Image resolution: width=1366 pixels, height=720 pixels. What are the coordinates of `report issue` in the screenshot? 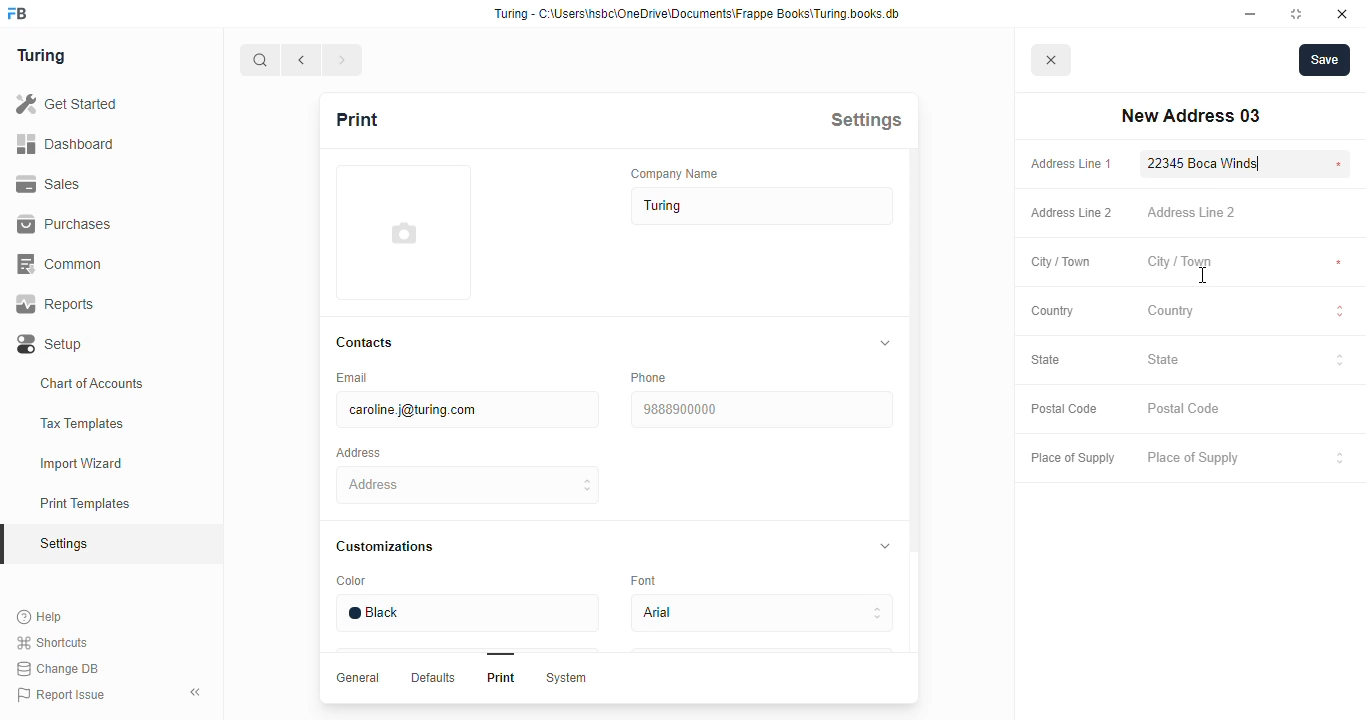 It's located at (61, 695).